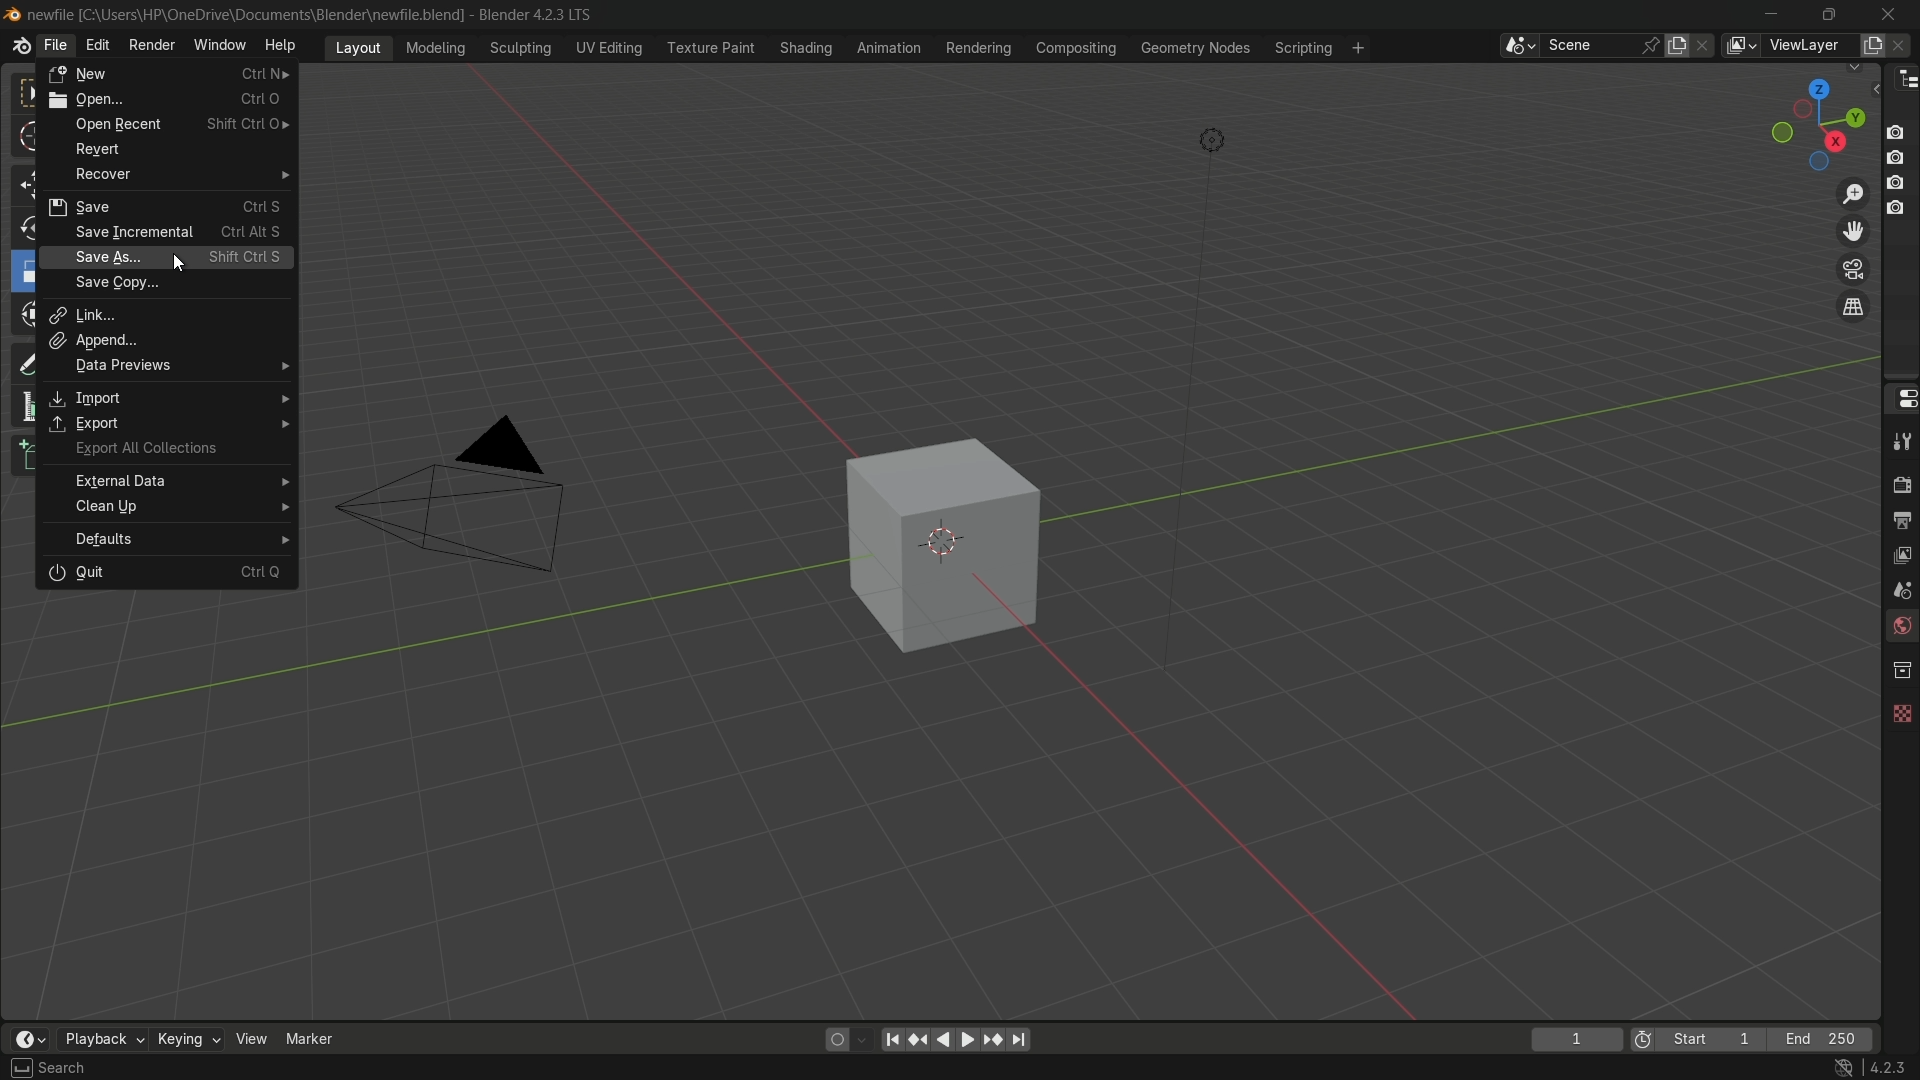  Describe the element at coordinates (21, 140) in the screenshot. I see `cursor` at that location.